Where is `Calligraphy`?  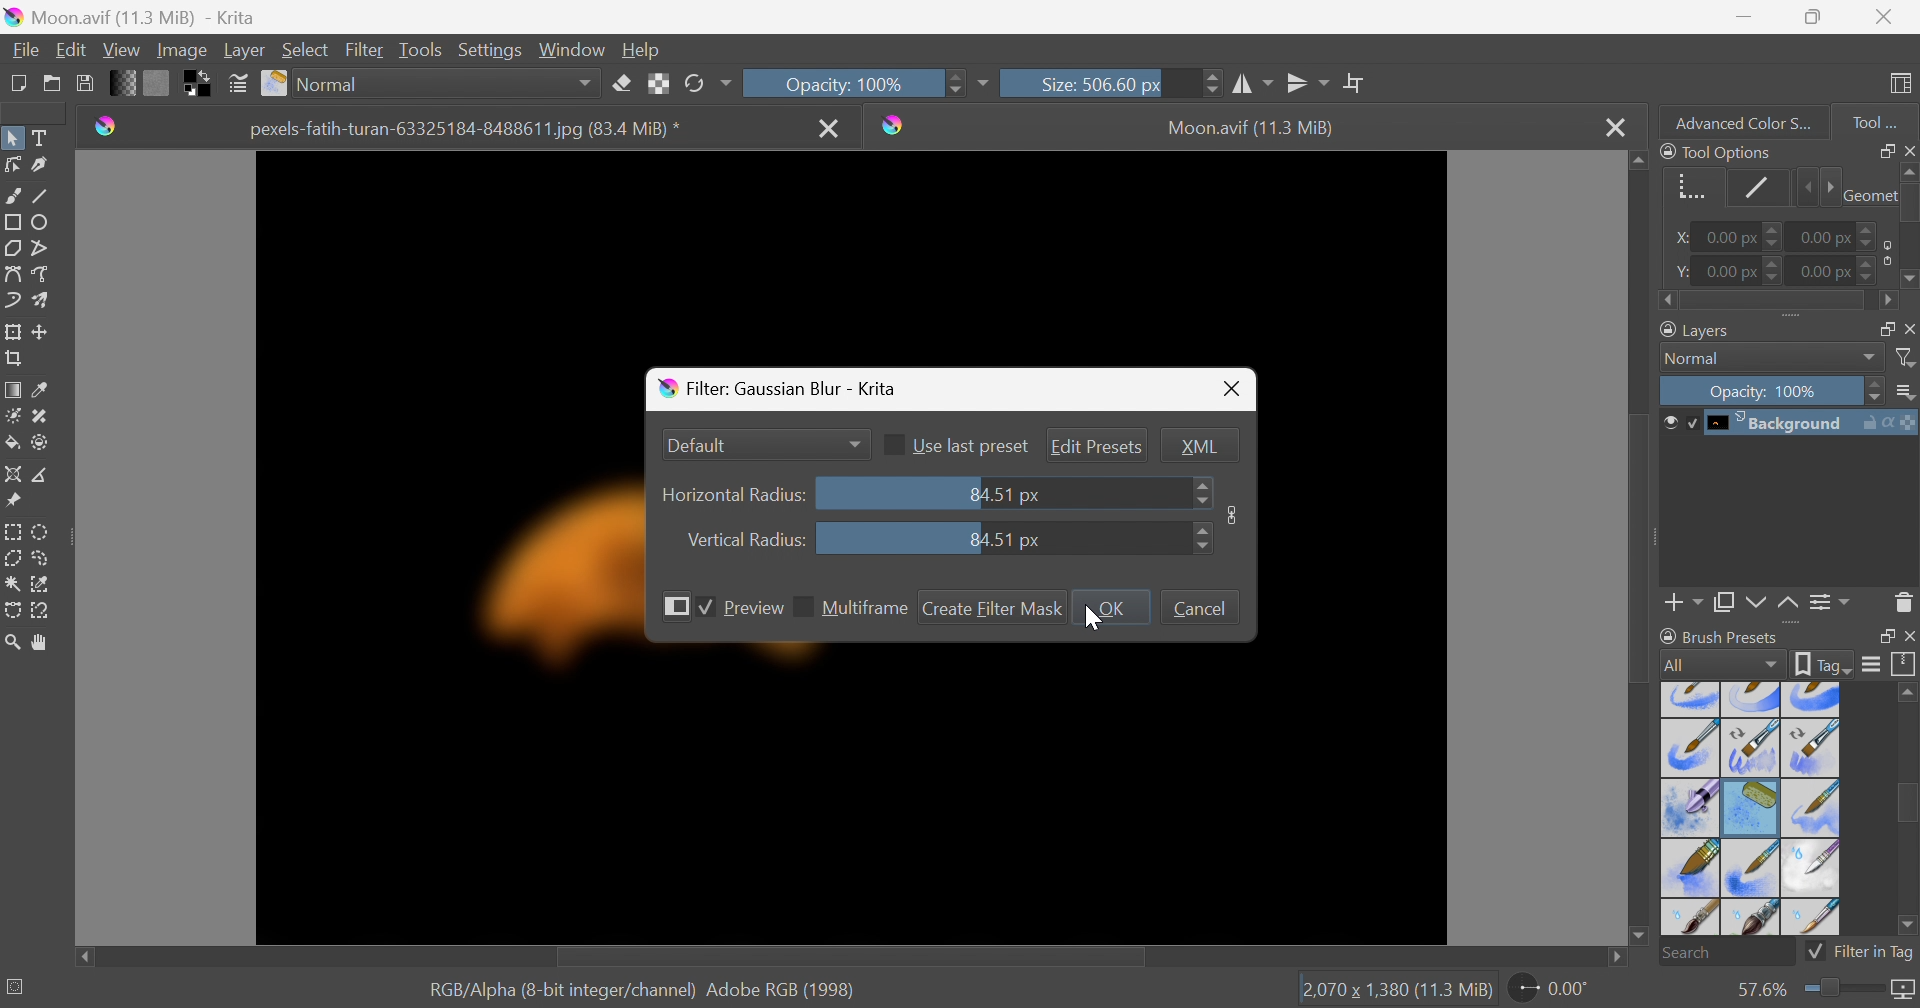 Calligraphy is located at coordinates (43, 164).